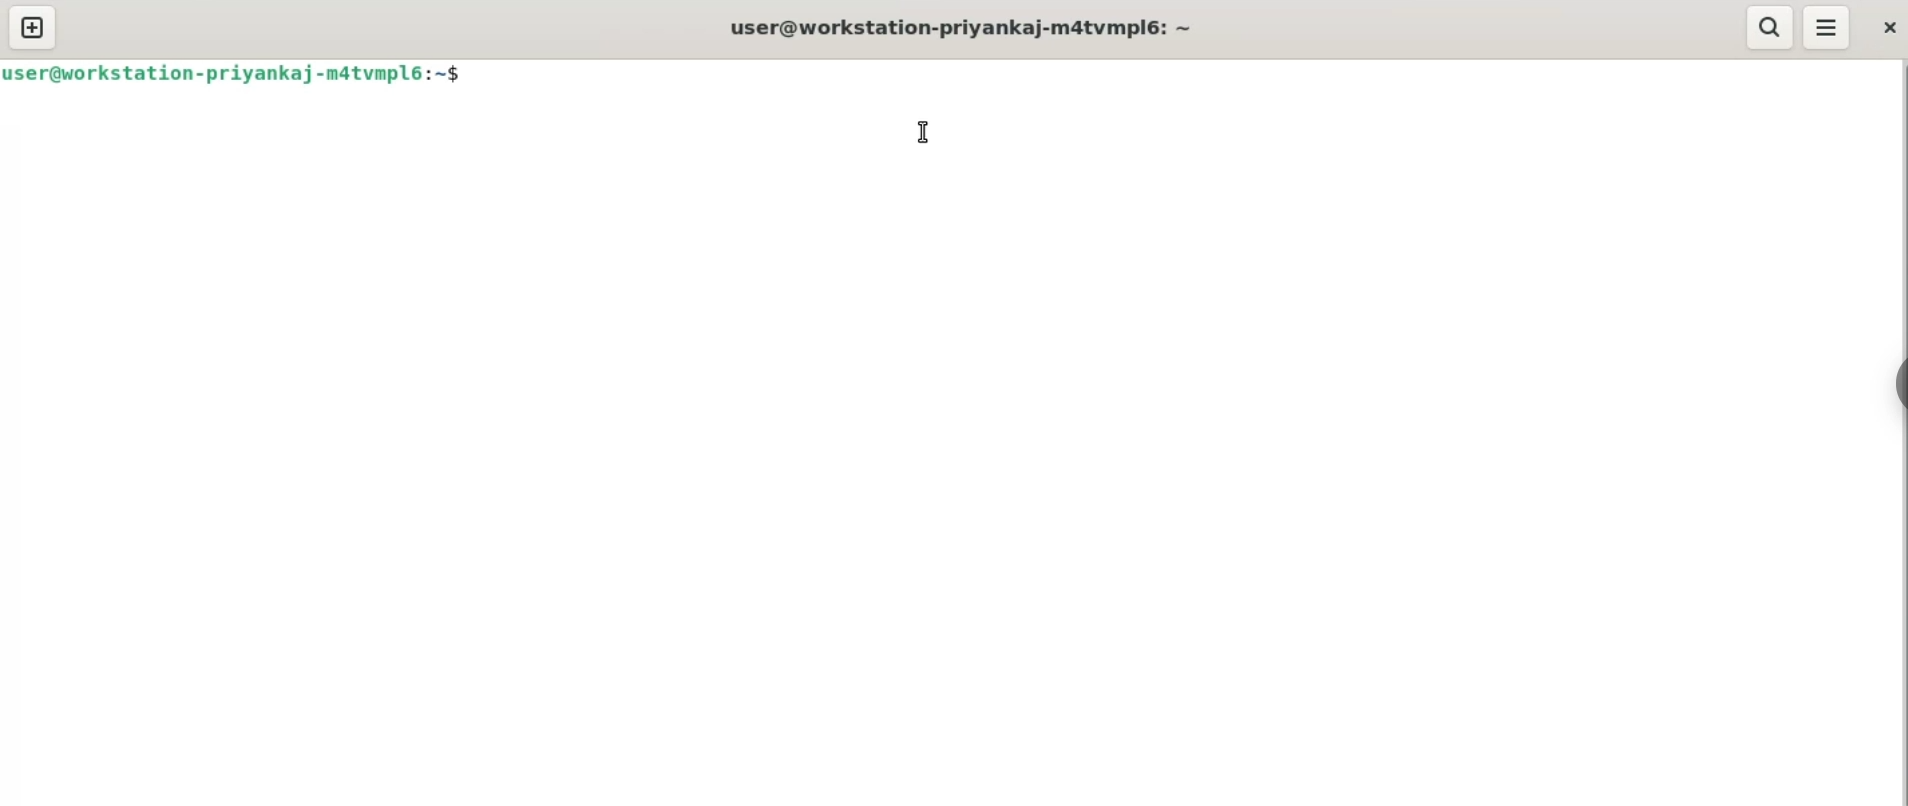 Image resolution: width=1908 pixels, height=806 pixels. What do you see at coordinates (925, 132) in the screenshot?
I see `cursor` at bounding box center [925, 132].